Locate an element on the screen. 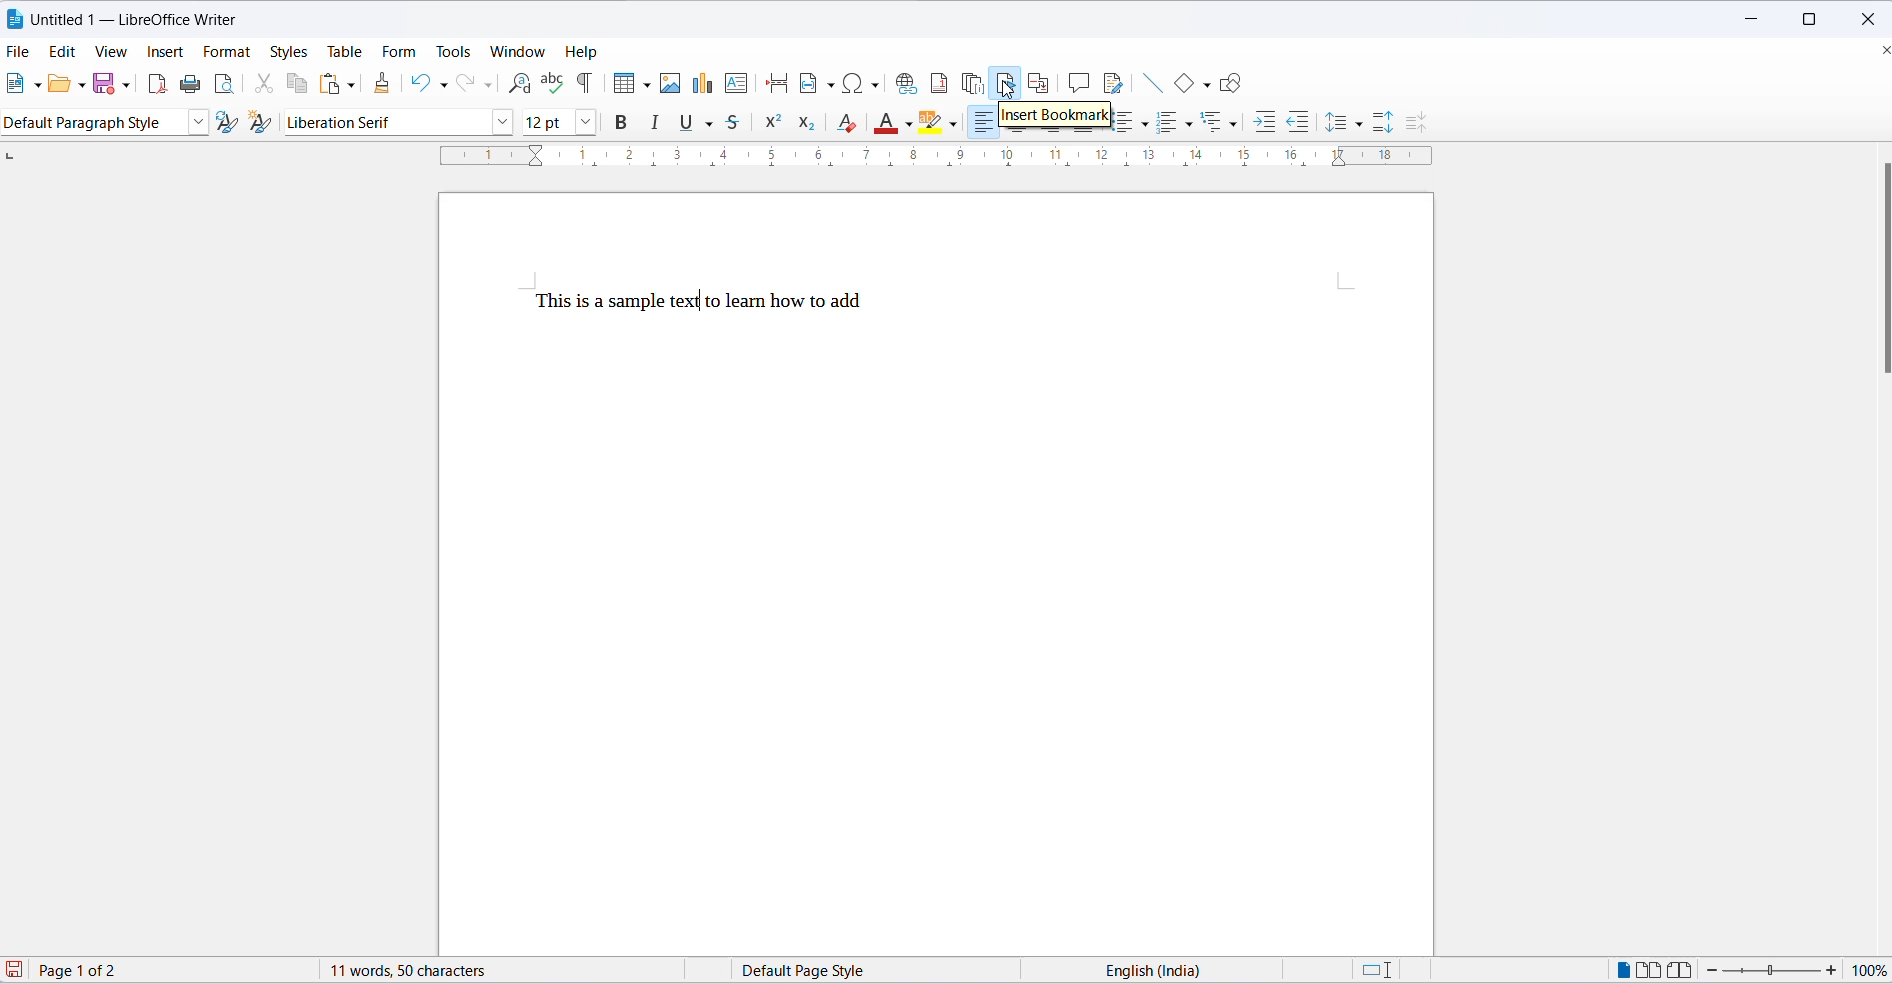 The image size is (1892, 984). open is located at coordinates (62, 84).